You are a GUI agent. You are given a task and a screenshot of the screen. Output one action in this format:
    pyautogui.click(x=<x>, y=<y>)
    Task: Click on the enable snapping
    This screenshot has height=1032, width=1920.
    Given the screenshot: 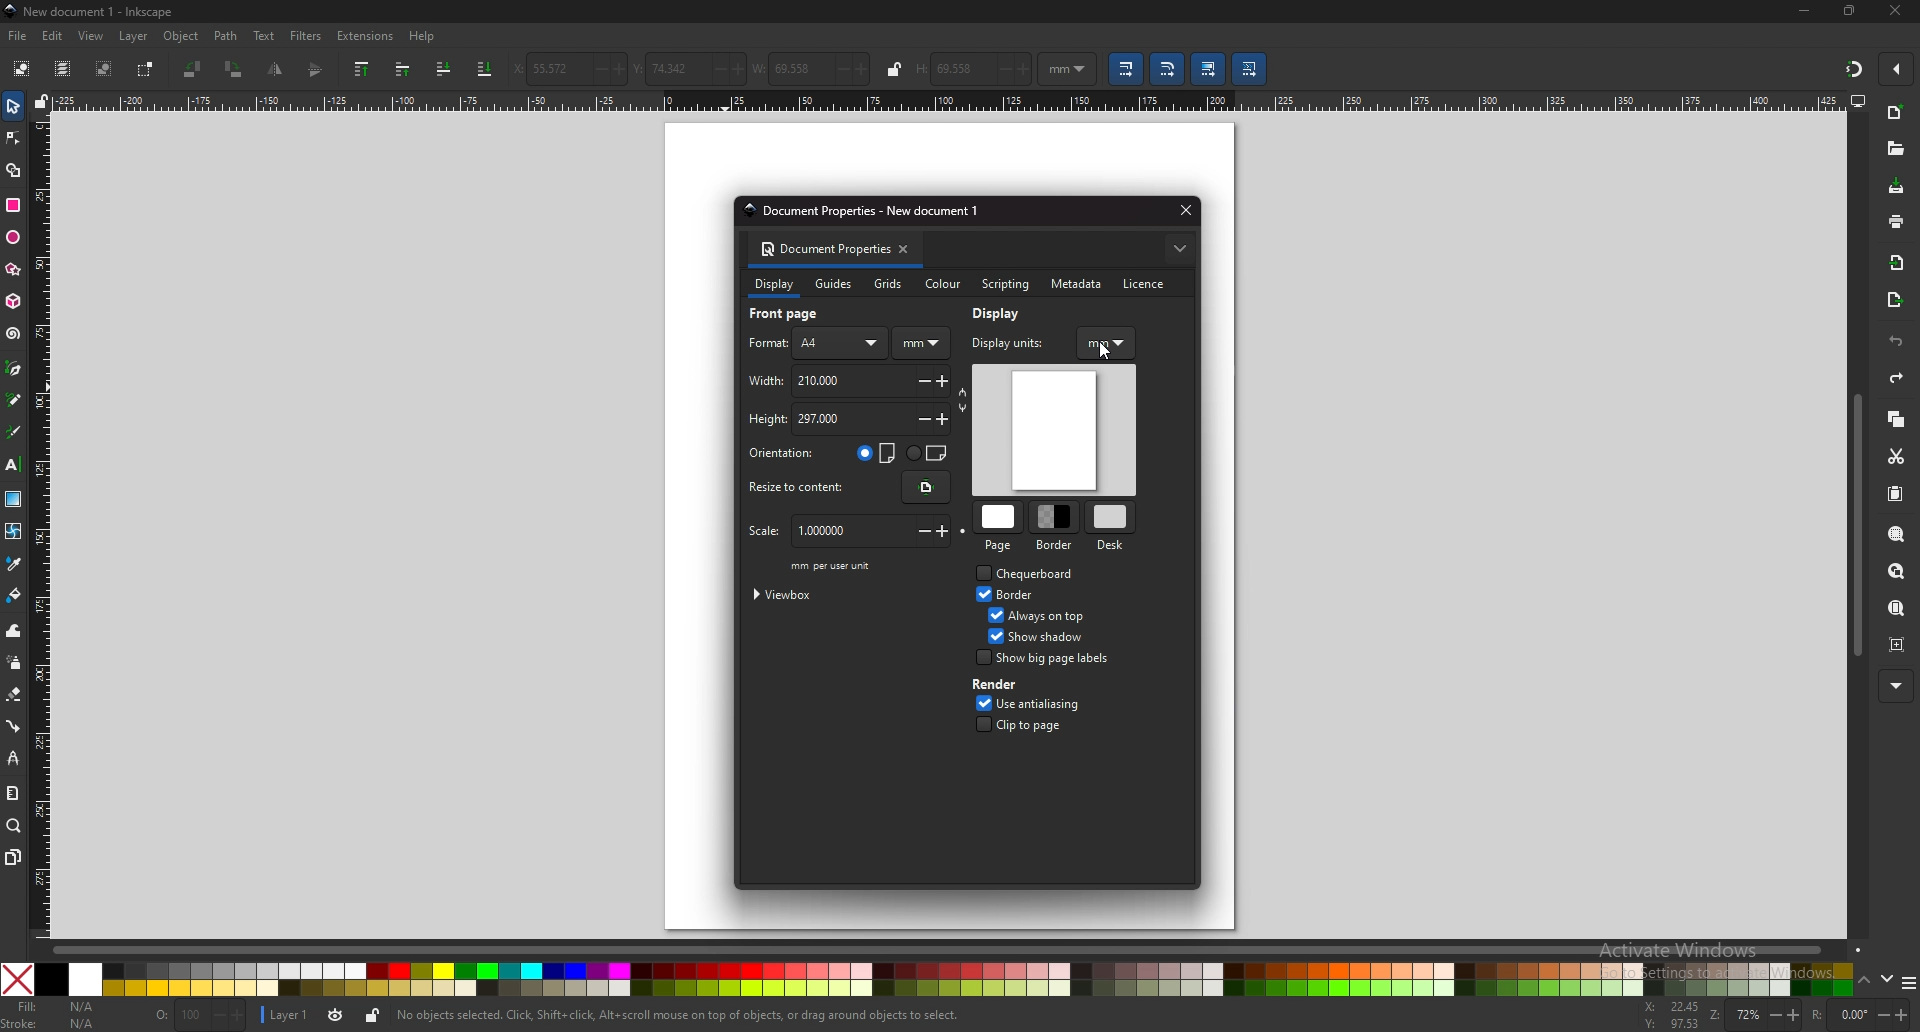 What is the action you would take?
    pyautogui.click(x=1892, y=69)
    